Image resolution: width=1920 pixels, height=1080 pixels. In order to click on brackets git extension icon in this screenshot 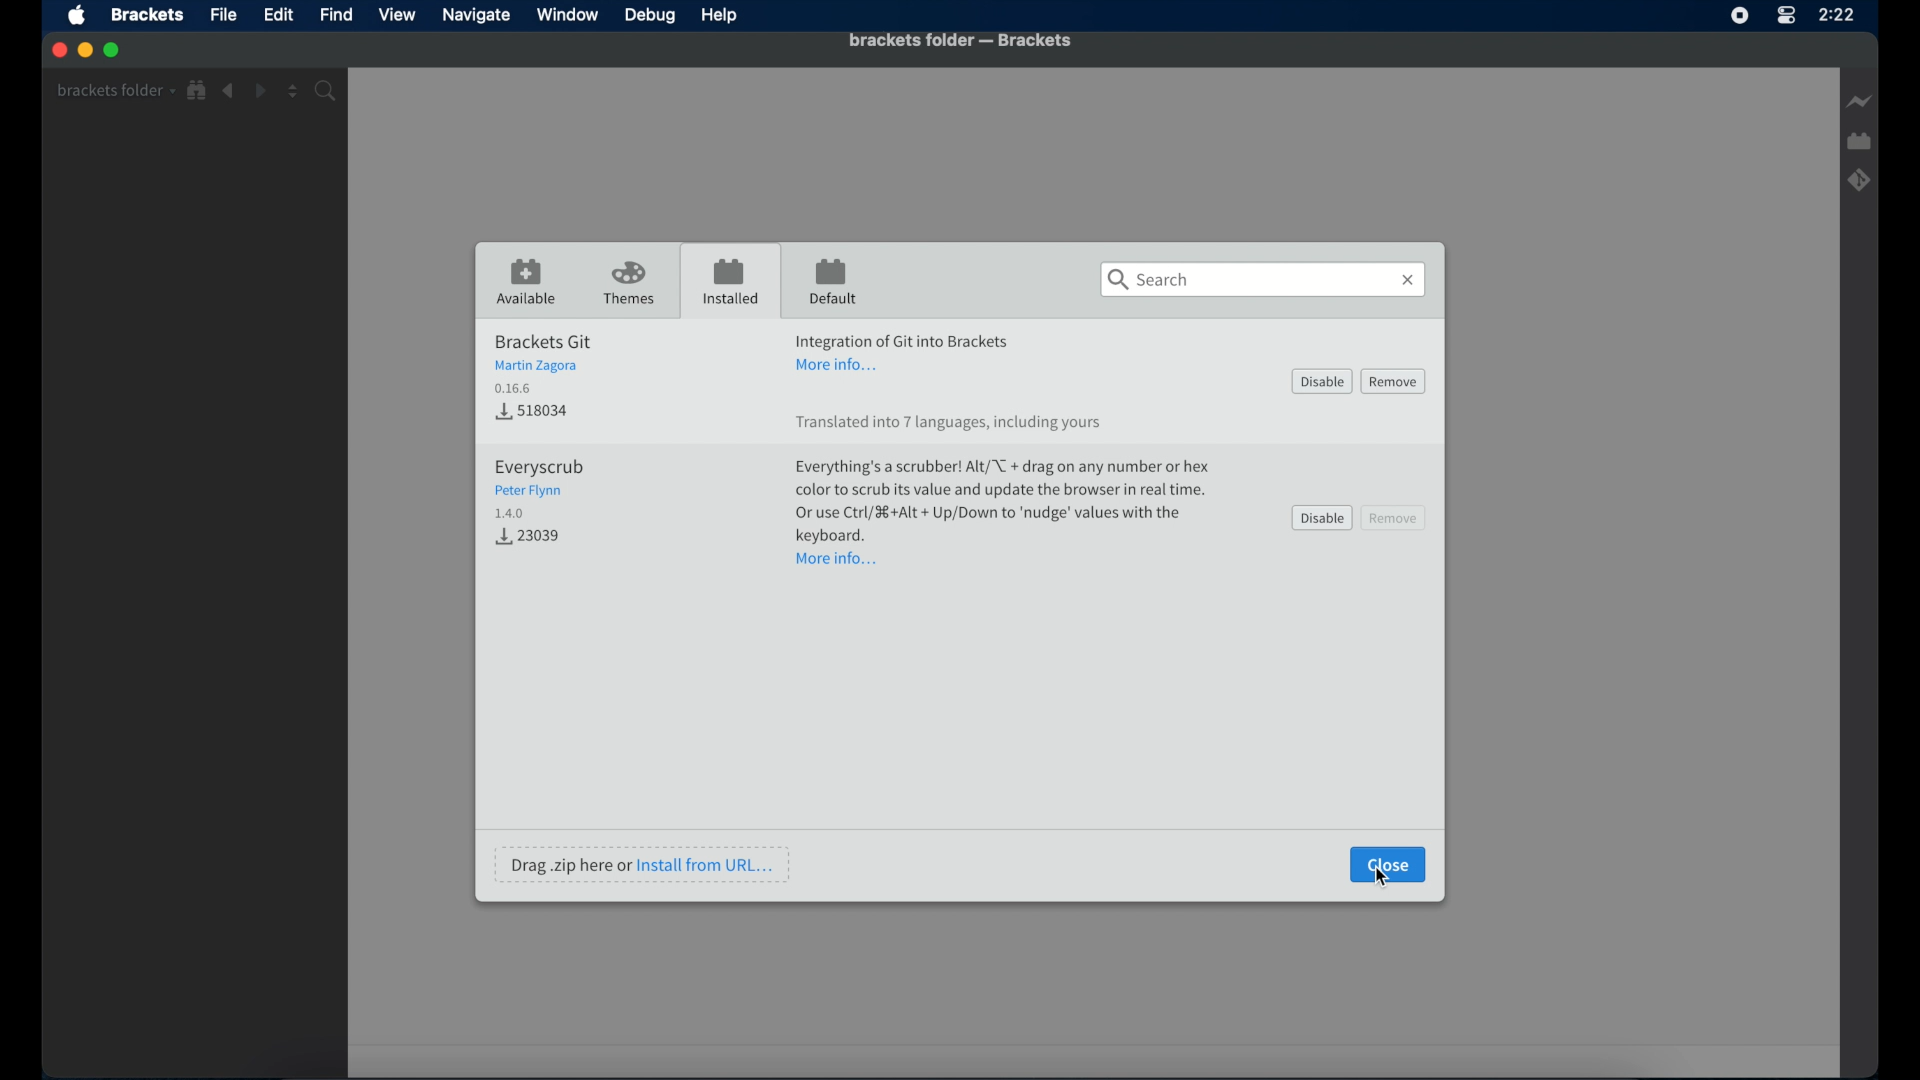, I will do `click(1859, 179)`.